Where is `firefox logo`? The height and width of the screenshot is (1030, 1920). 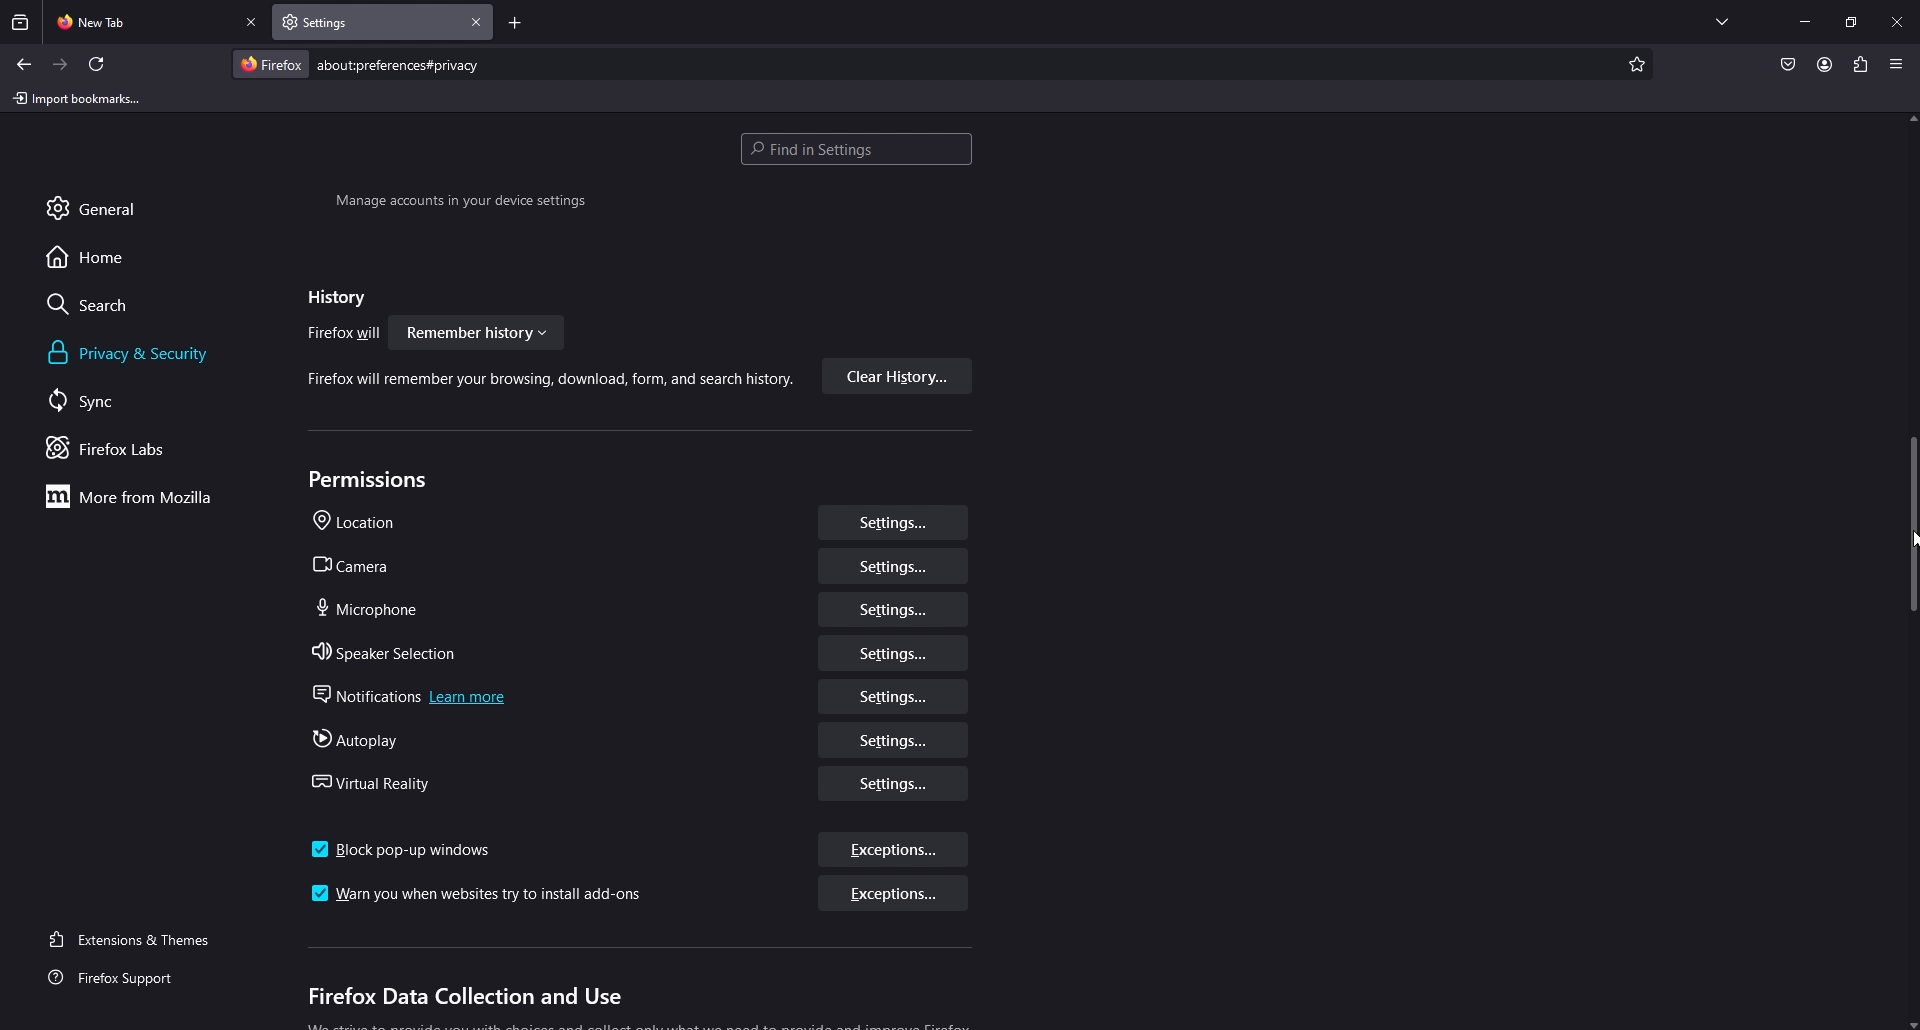 firefox logo is located at coordinates (270, 64).